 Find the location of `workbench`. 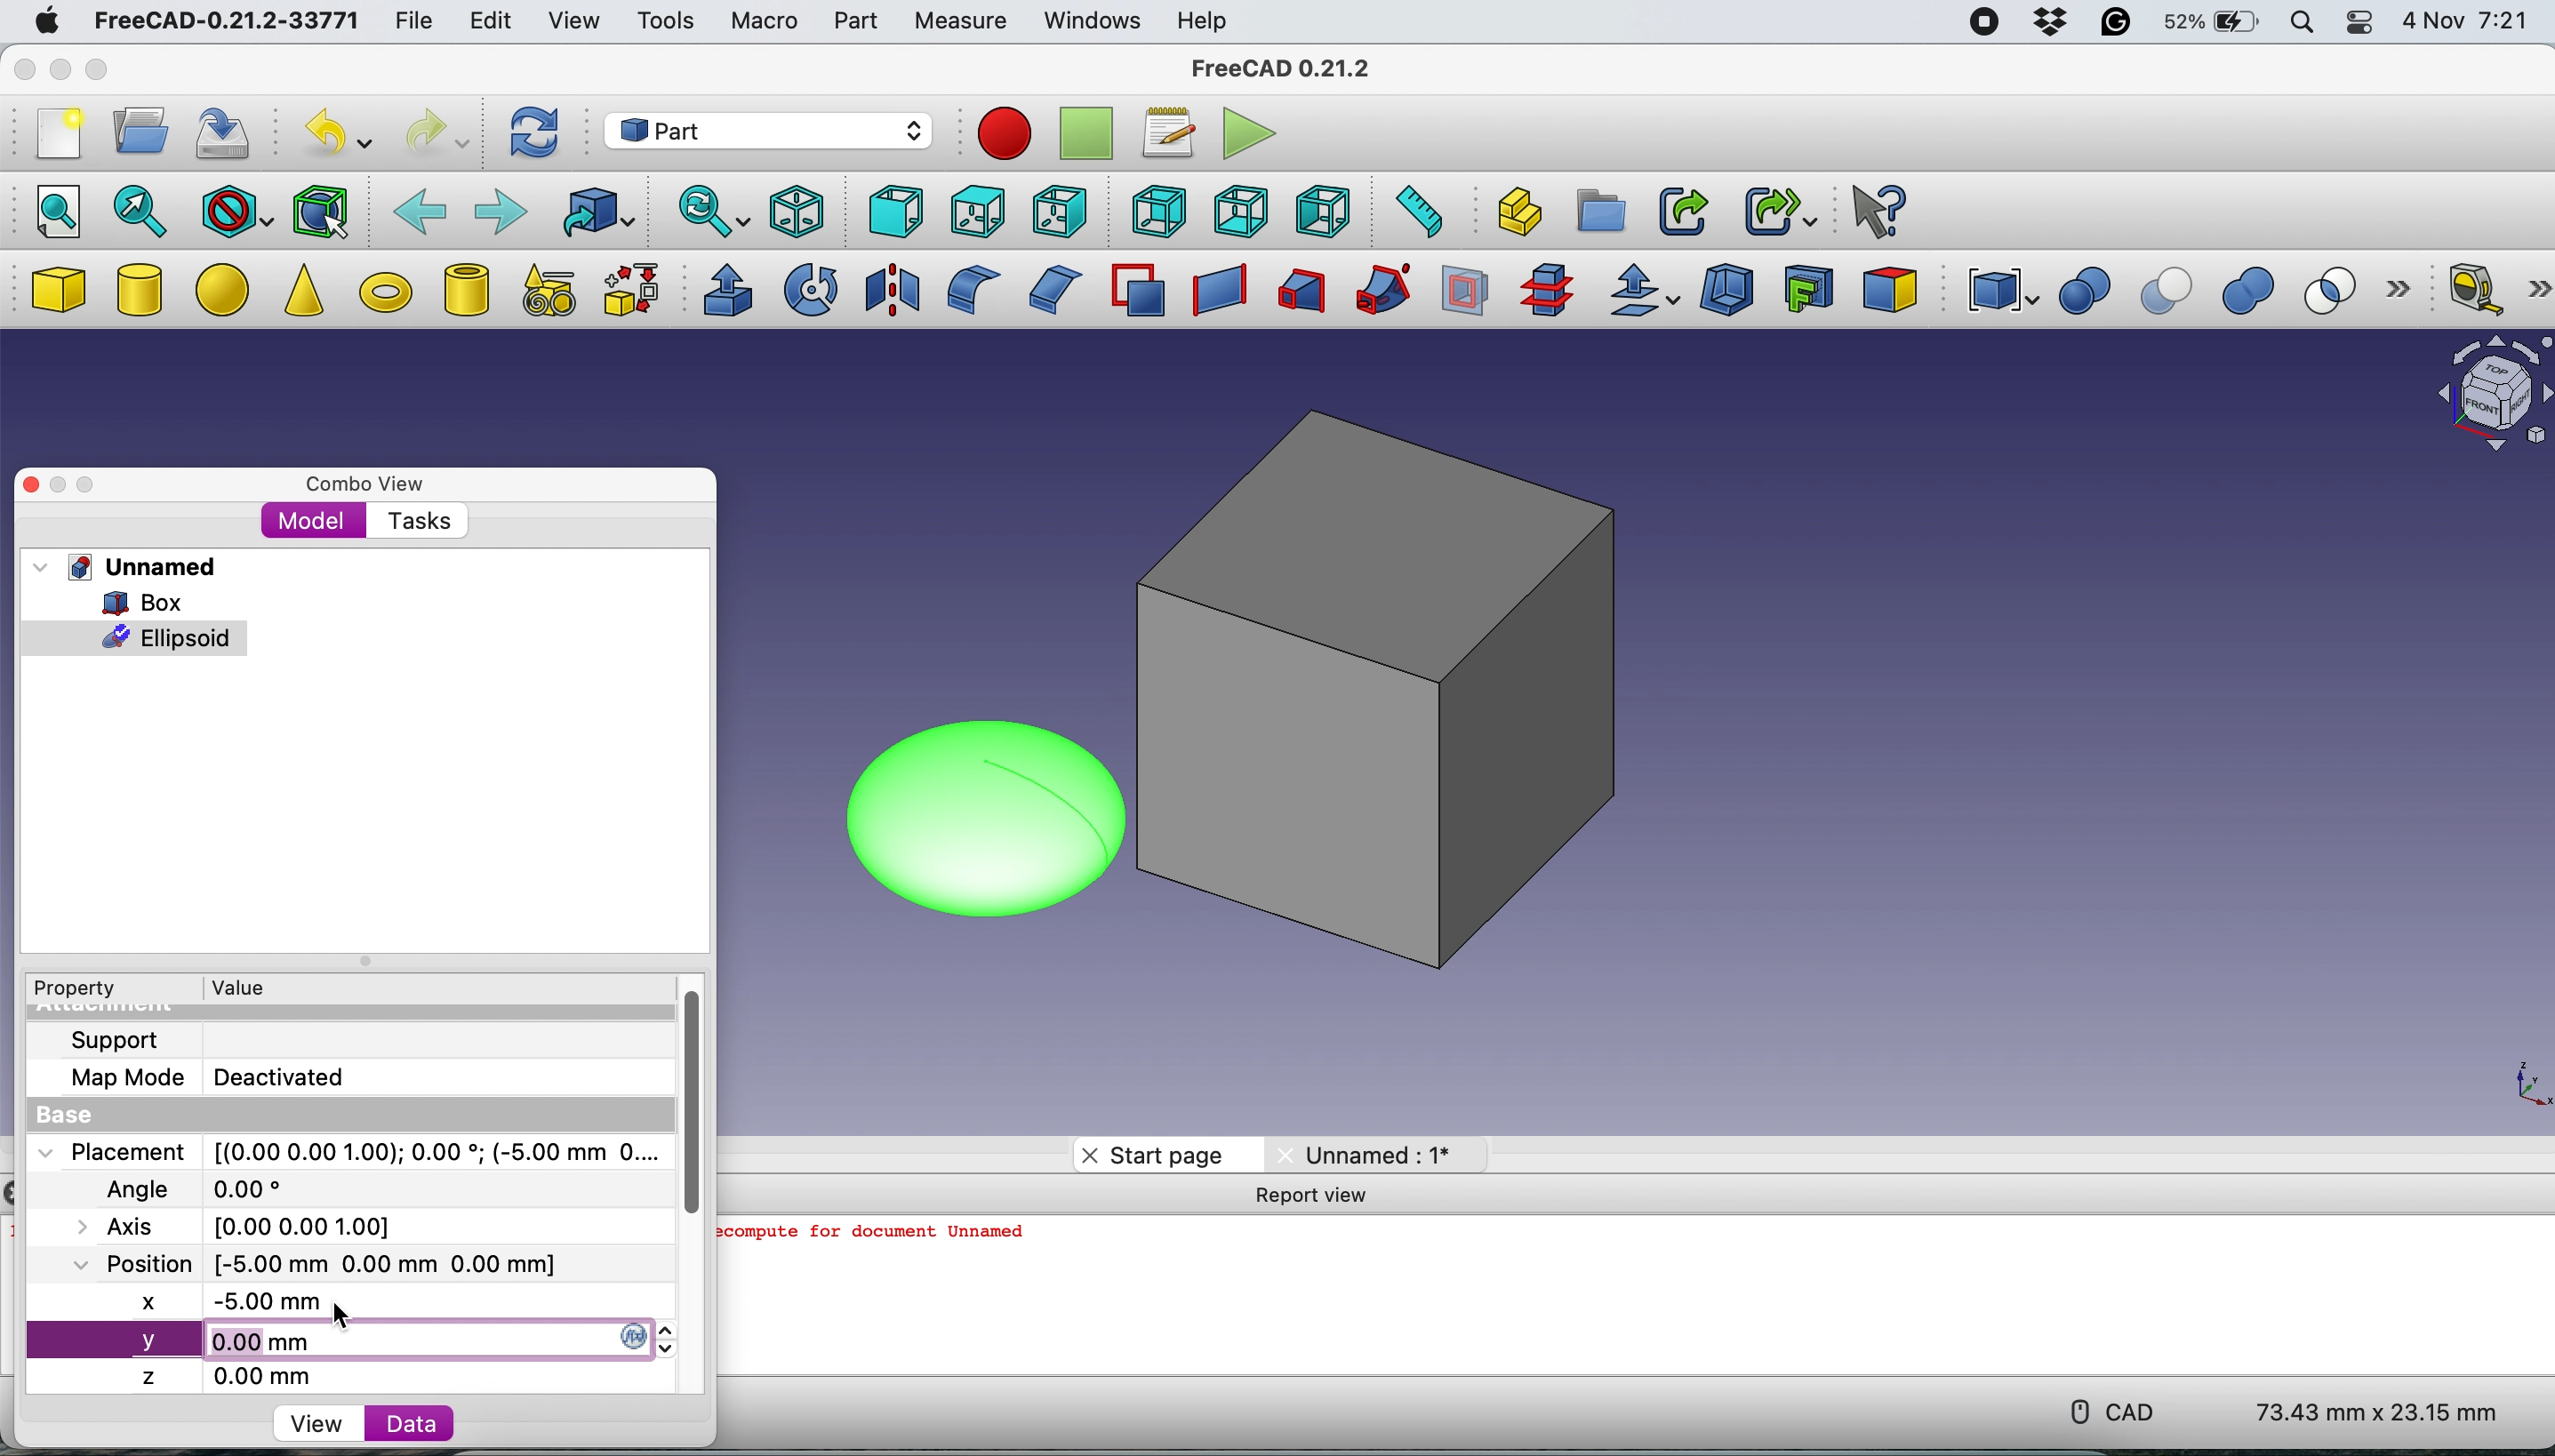

workbench is located at coordinates (766, 130).